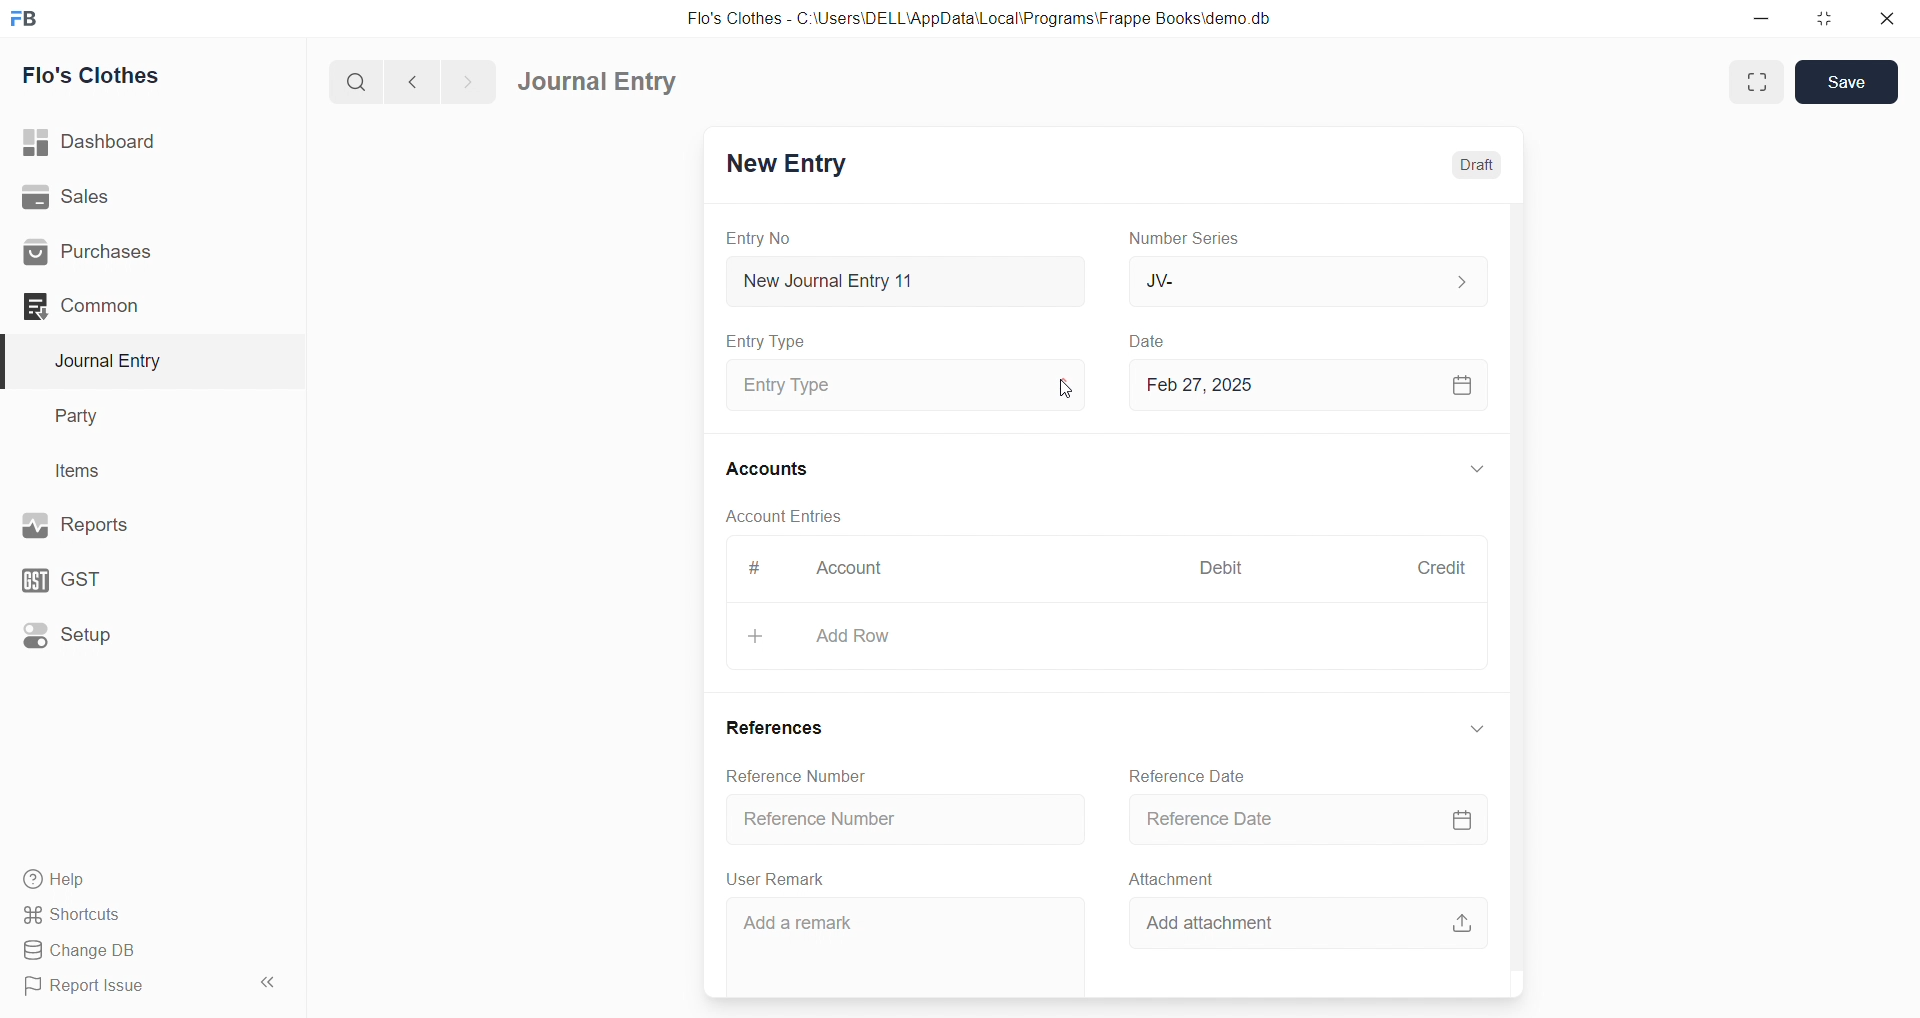  I want to click on Change DB, so click(124, 949).